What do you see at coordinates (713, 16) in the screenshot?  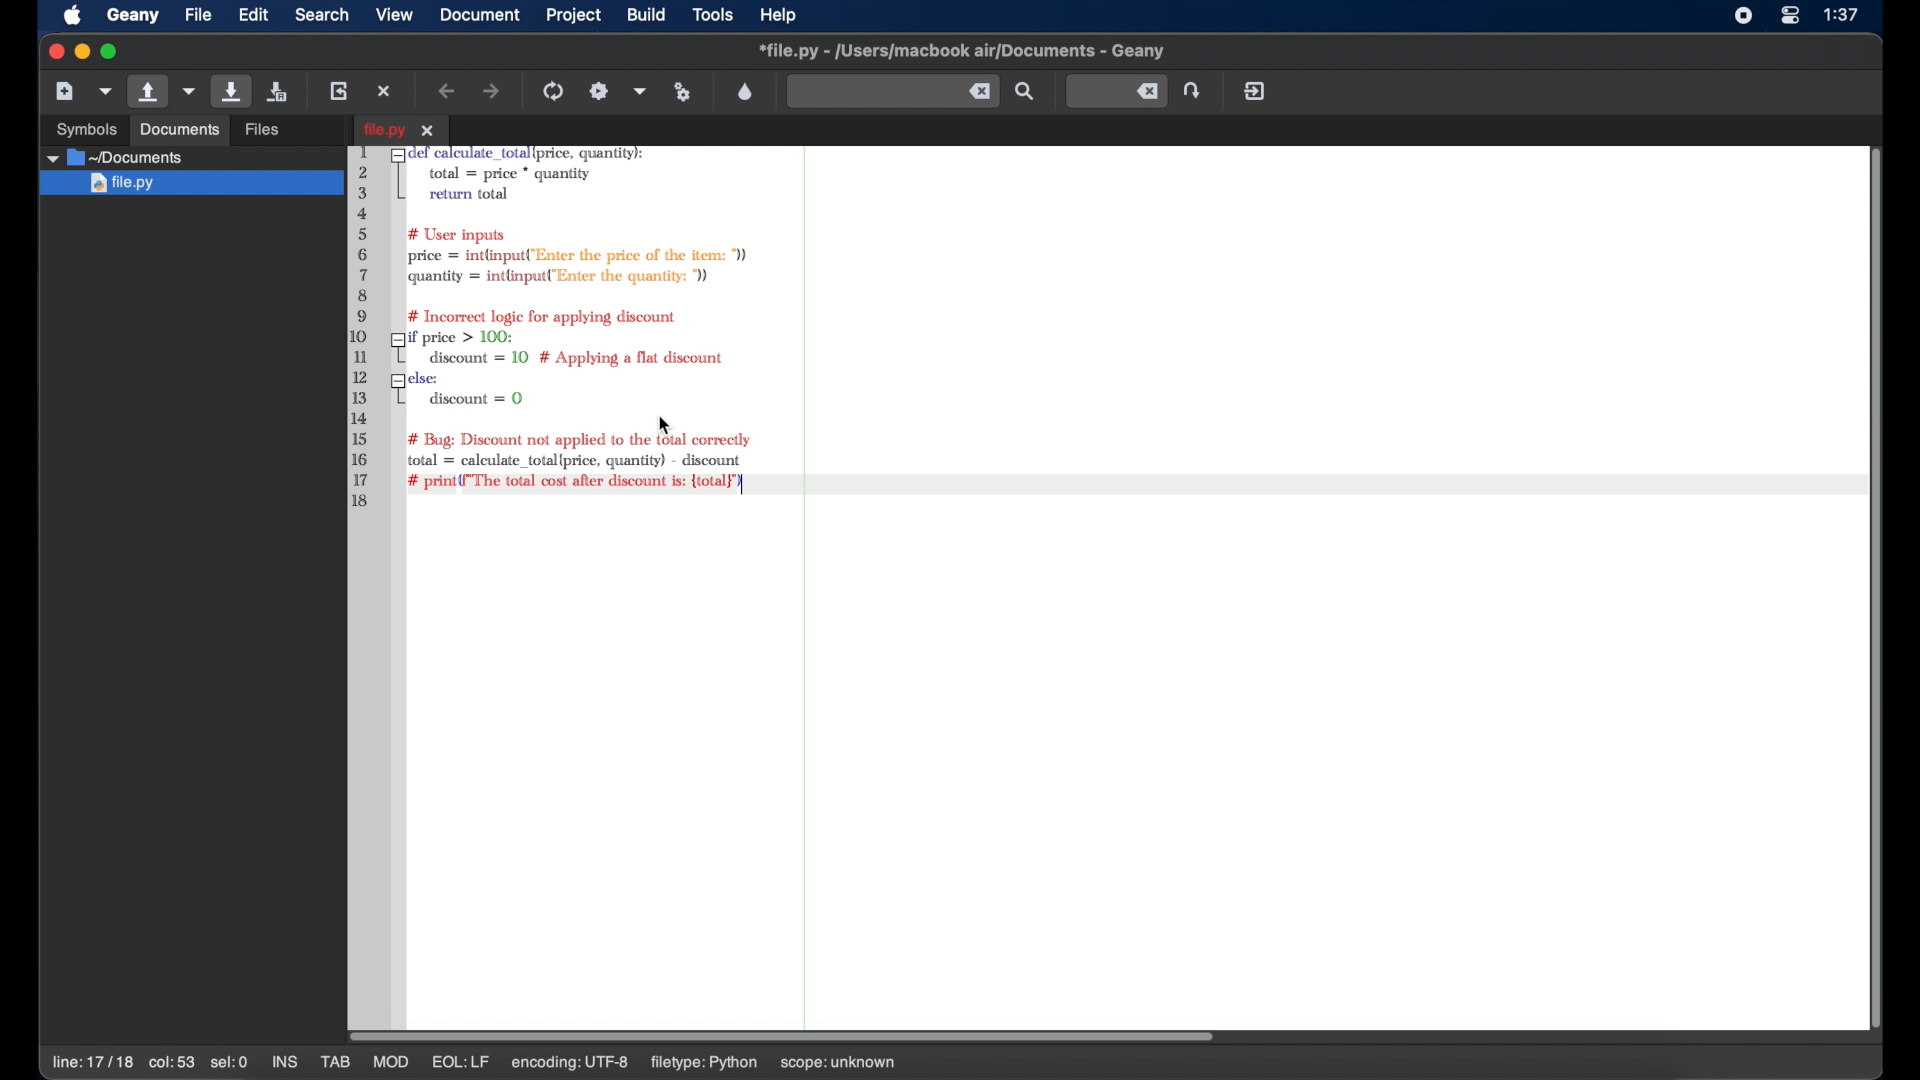 I see `tools` at bounding box center [713, 16].